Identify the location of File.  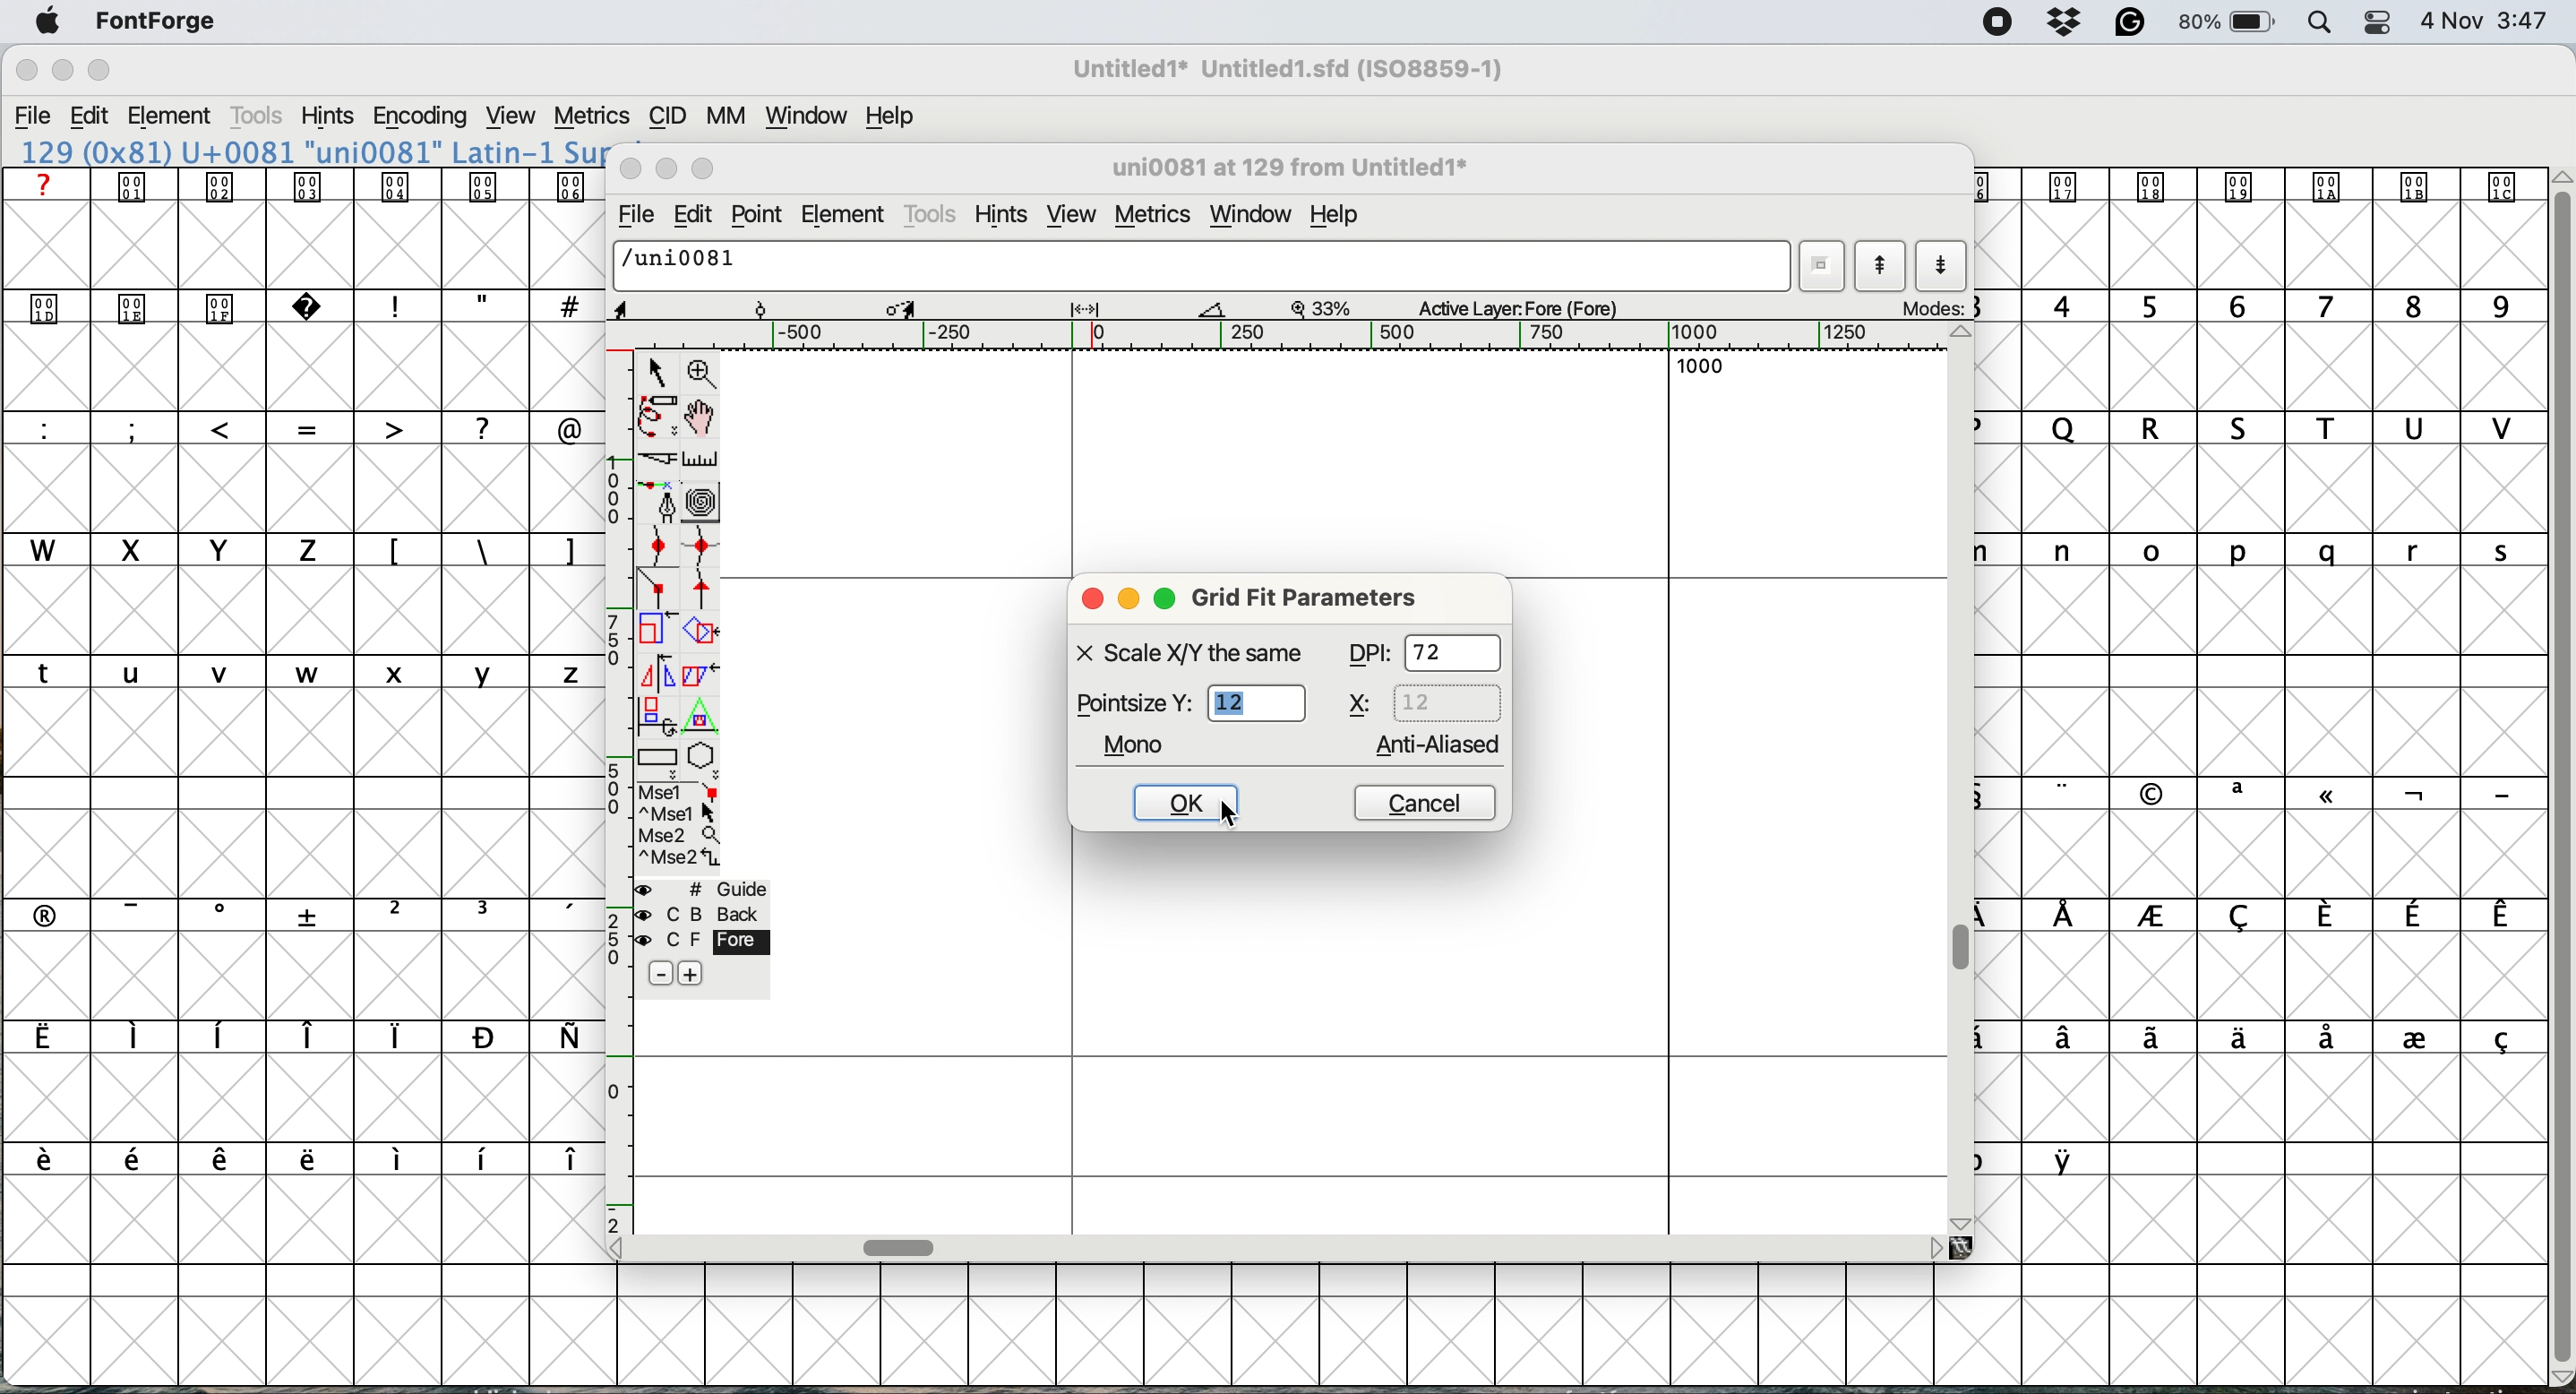
(33, 117).